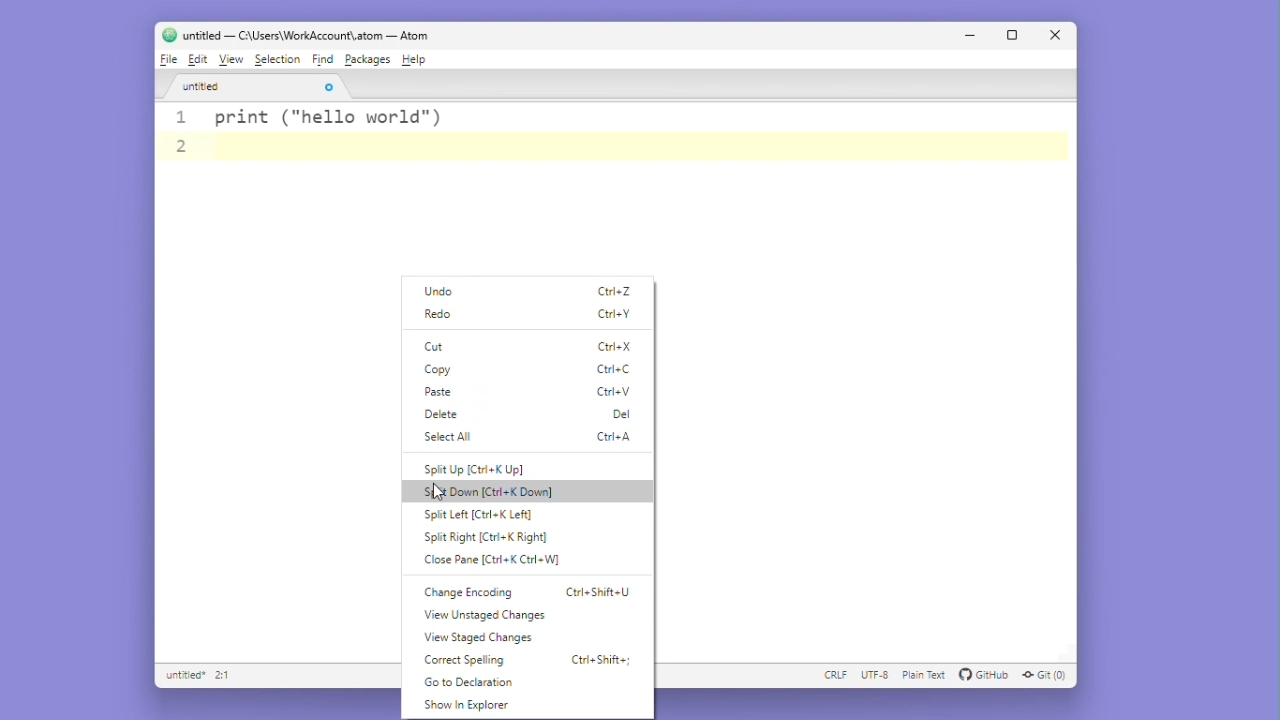  What do you see at coordinates (471, 658) in the screenshot?
I see `Correct spelling` at bounding box center [471, 658].